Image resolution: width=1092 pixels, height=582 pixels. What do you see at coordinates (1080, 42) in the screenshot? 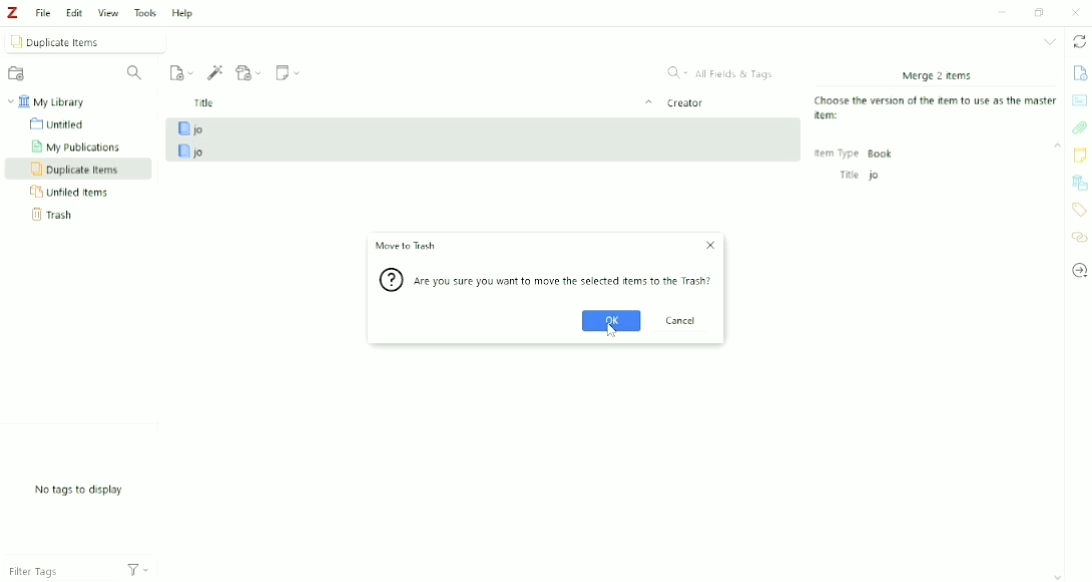
I see `Sync` at bounding box center [1080, 42].